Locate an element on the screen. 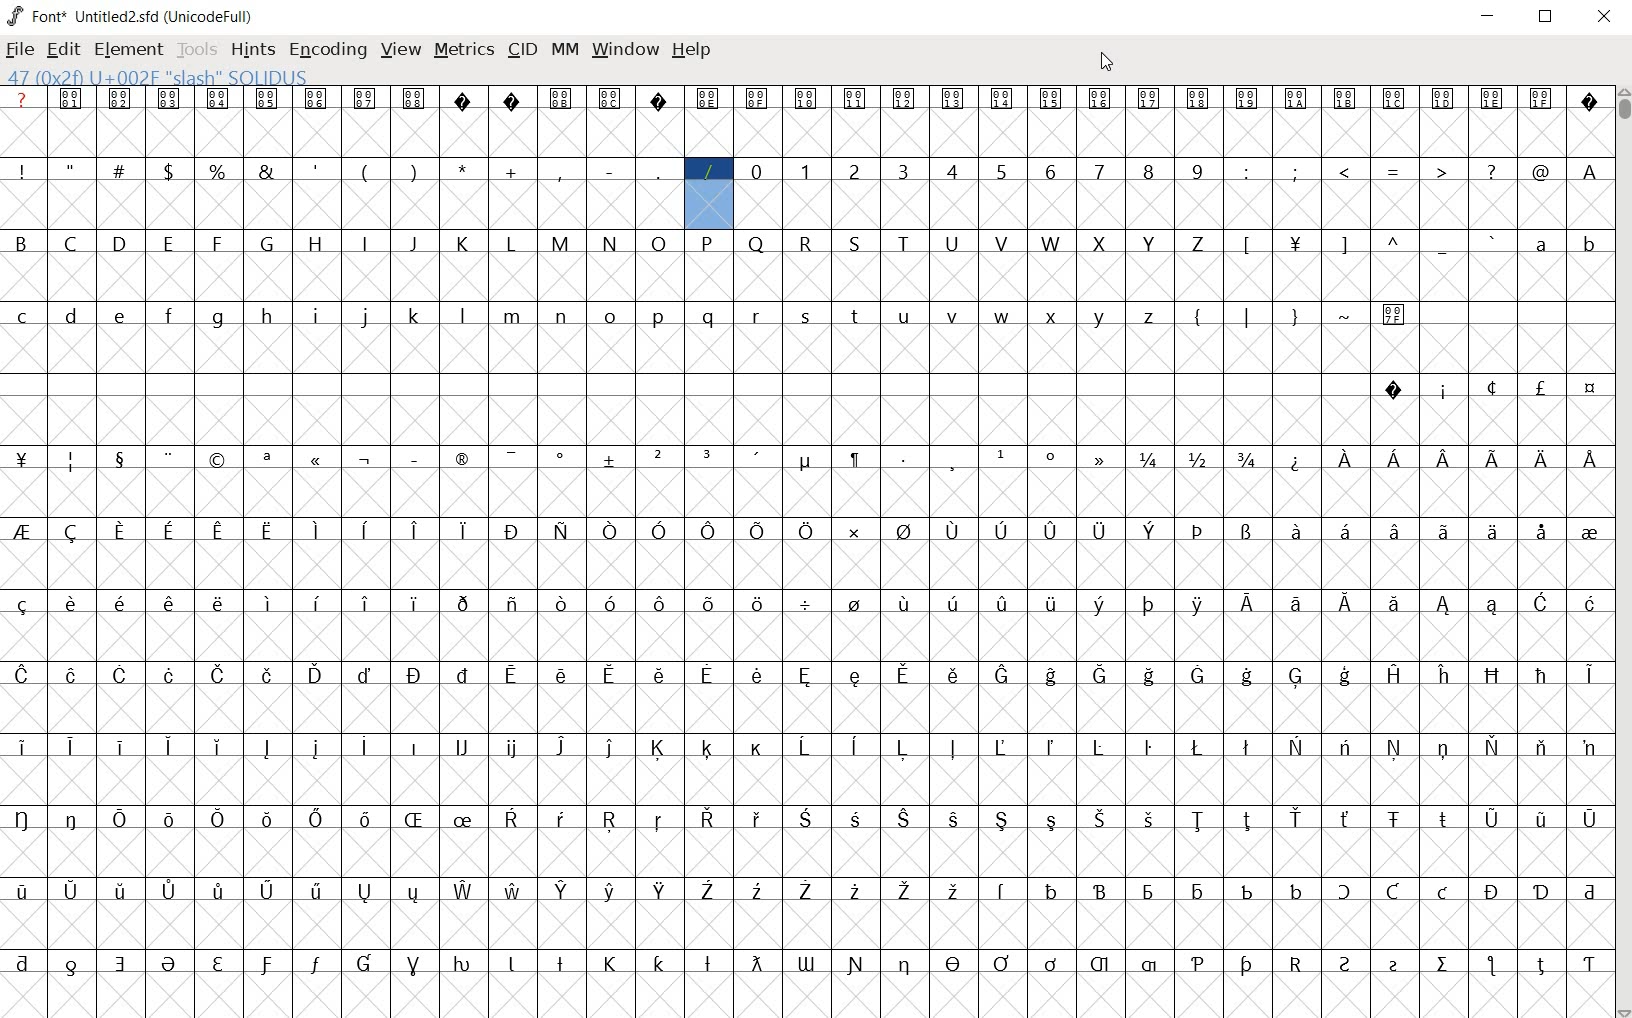  glyph is located at coordinates (1002, 317).